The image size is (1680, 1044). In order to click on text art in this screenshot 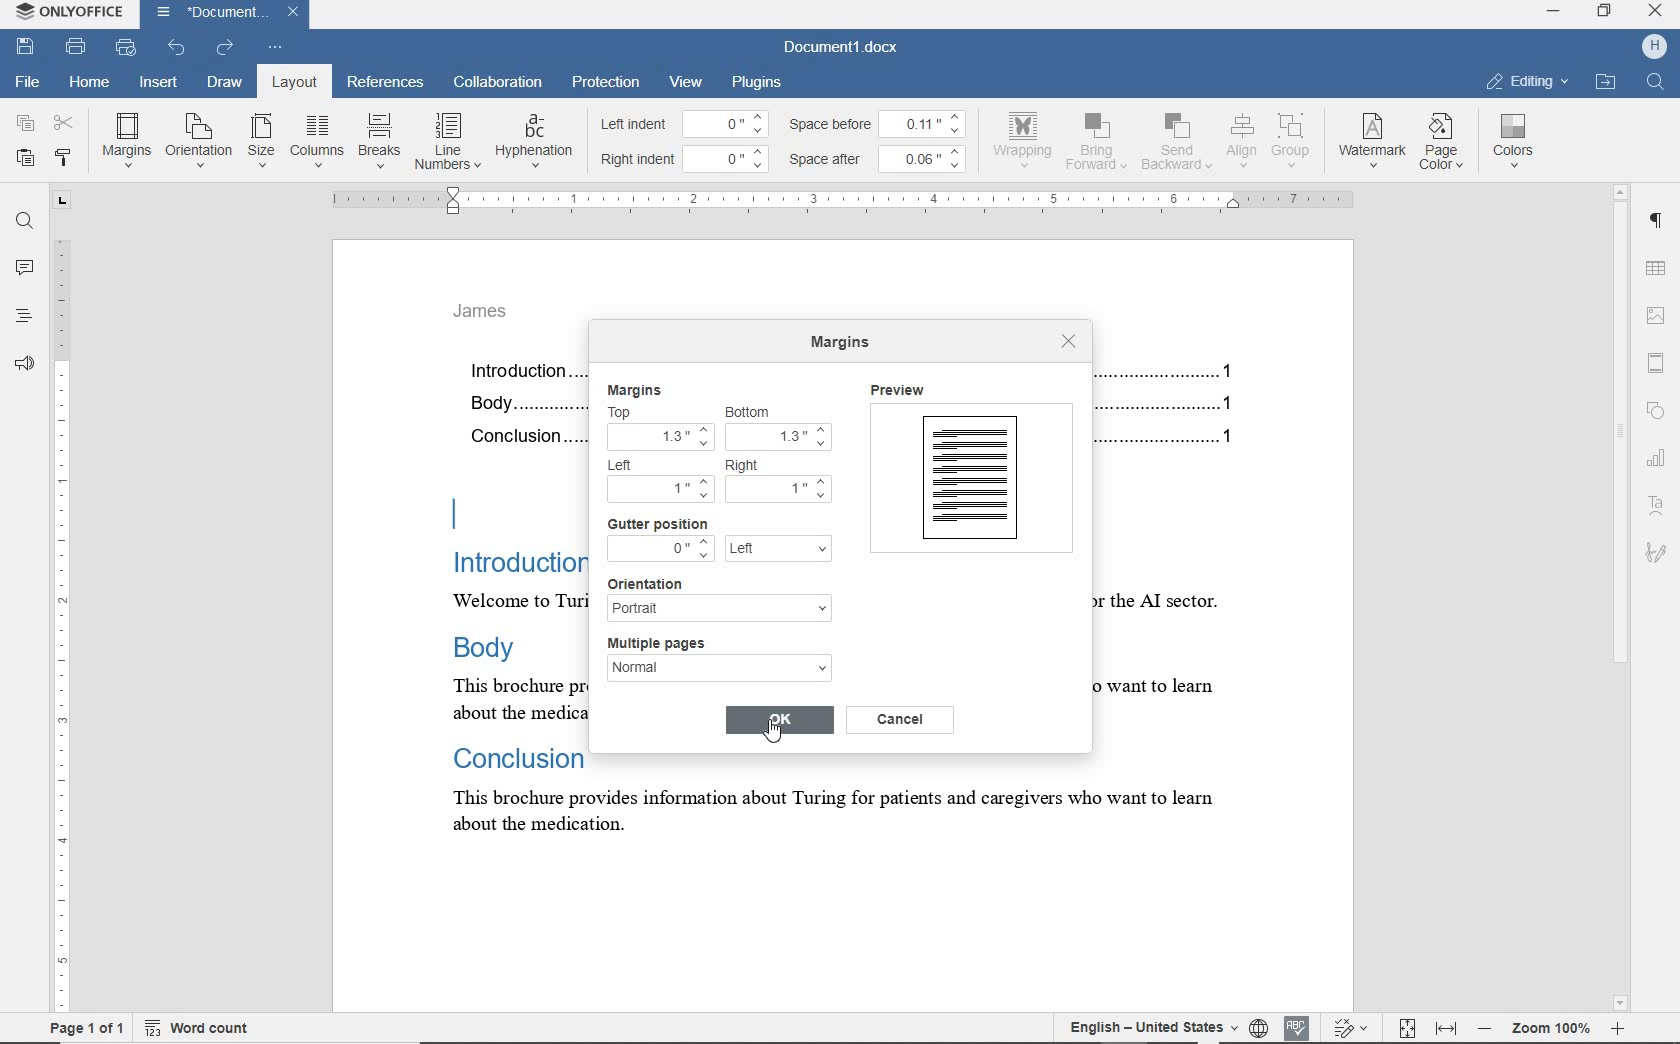, I will do `click(1656, 509)`.